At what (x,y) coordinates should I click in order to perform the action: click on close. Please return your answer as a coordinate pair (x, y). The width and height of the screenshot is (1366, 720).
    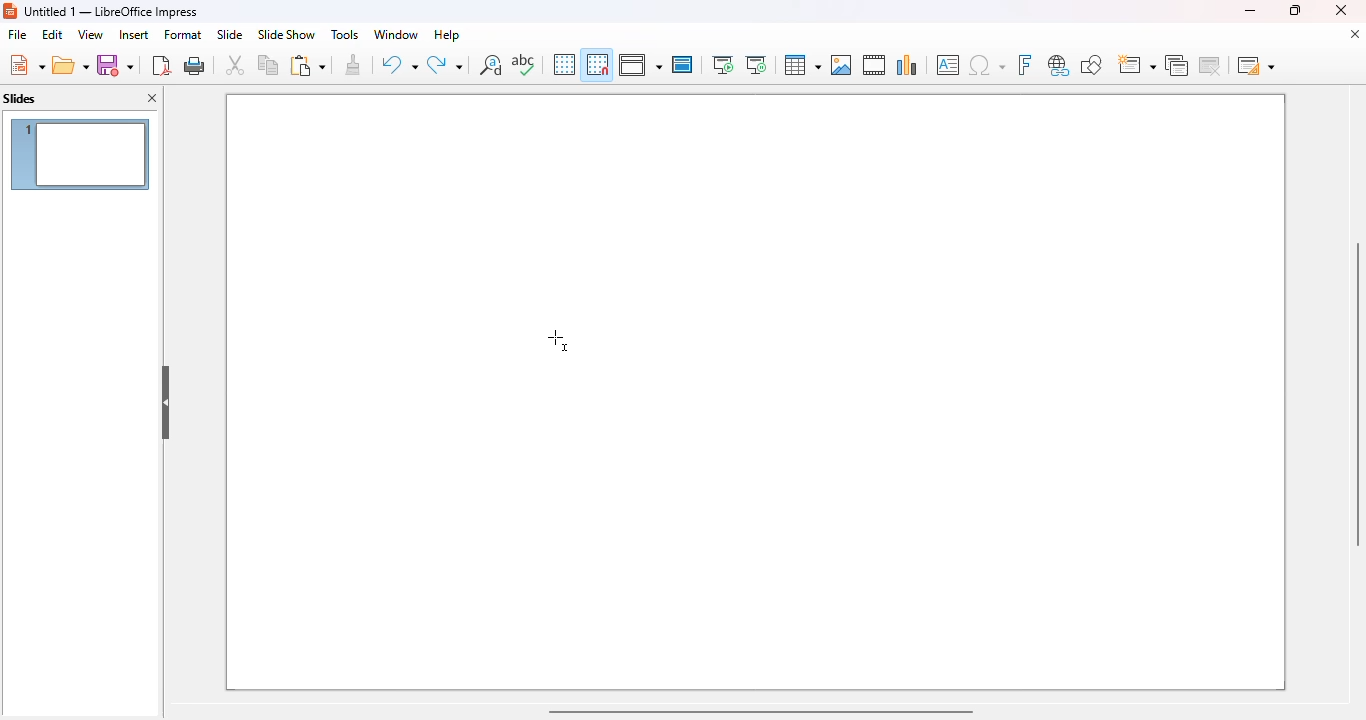
    Looking at the image, I should click on (1341, 10).